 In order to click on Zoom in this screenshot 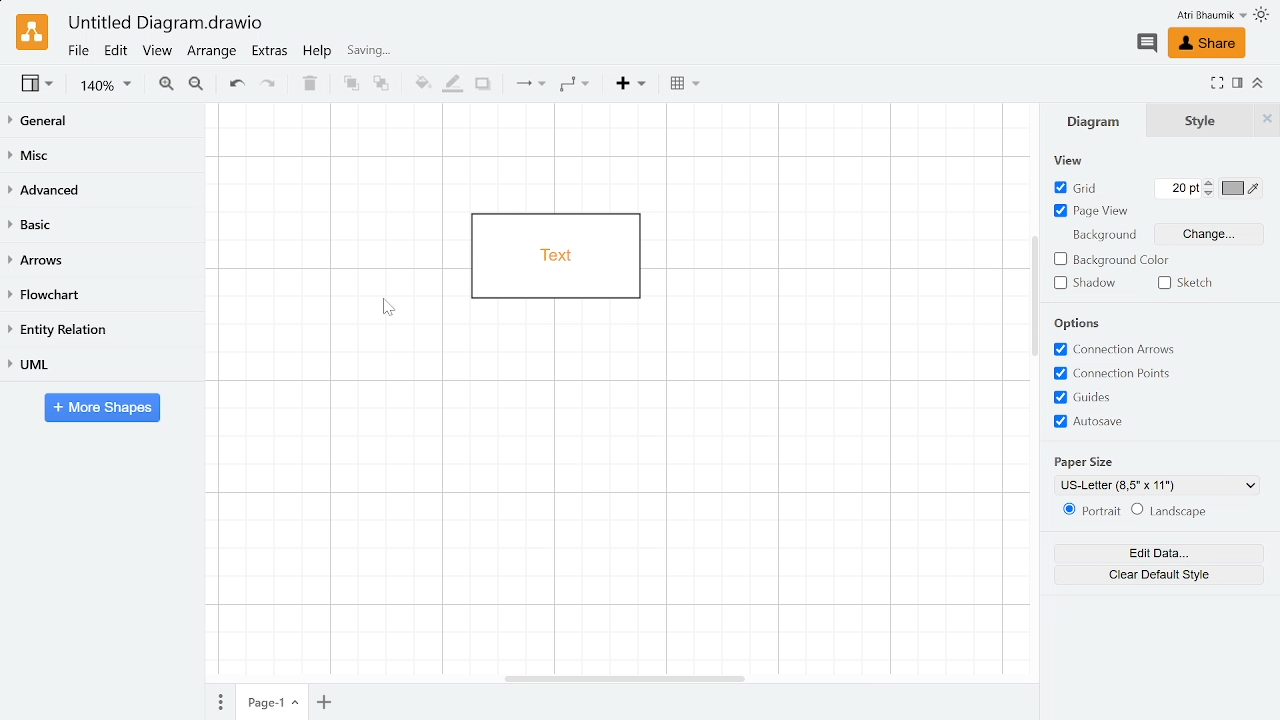, I will do `click(106, 88)`.